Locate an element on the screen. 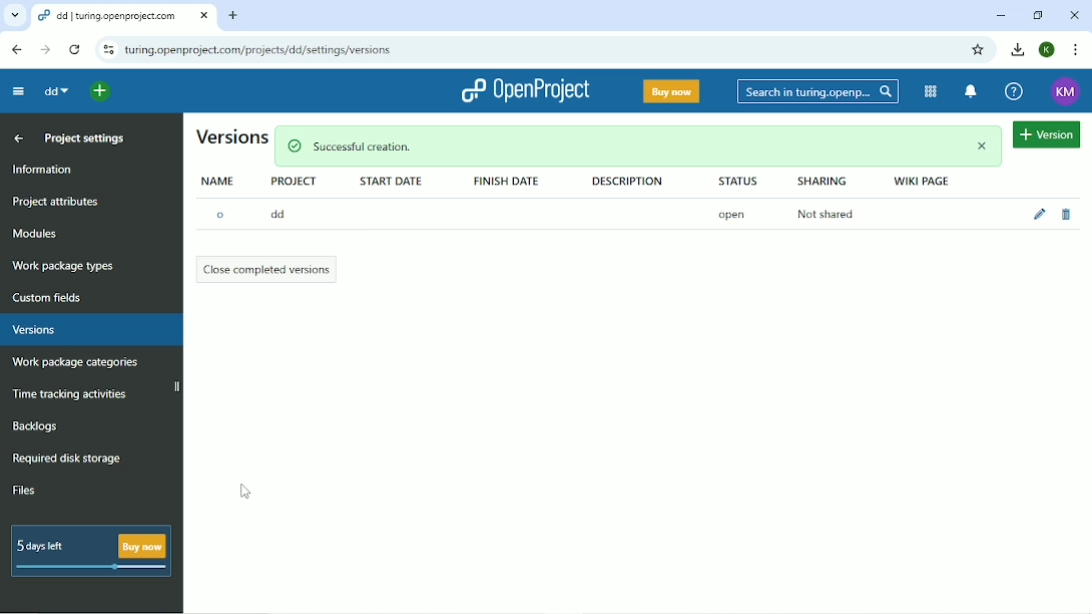 Image resolution: width=1092 pixels, height=614 pixels. View site information is located at coordinates (108, 49).